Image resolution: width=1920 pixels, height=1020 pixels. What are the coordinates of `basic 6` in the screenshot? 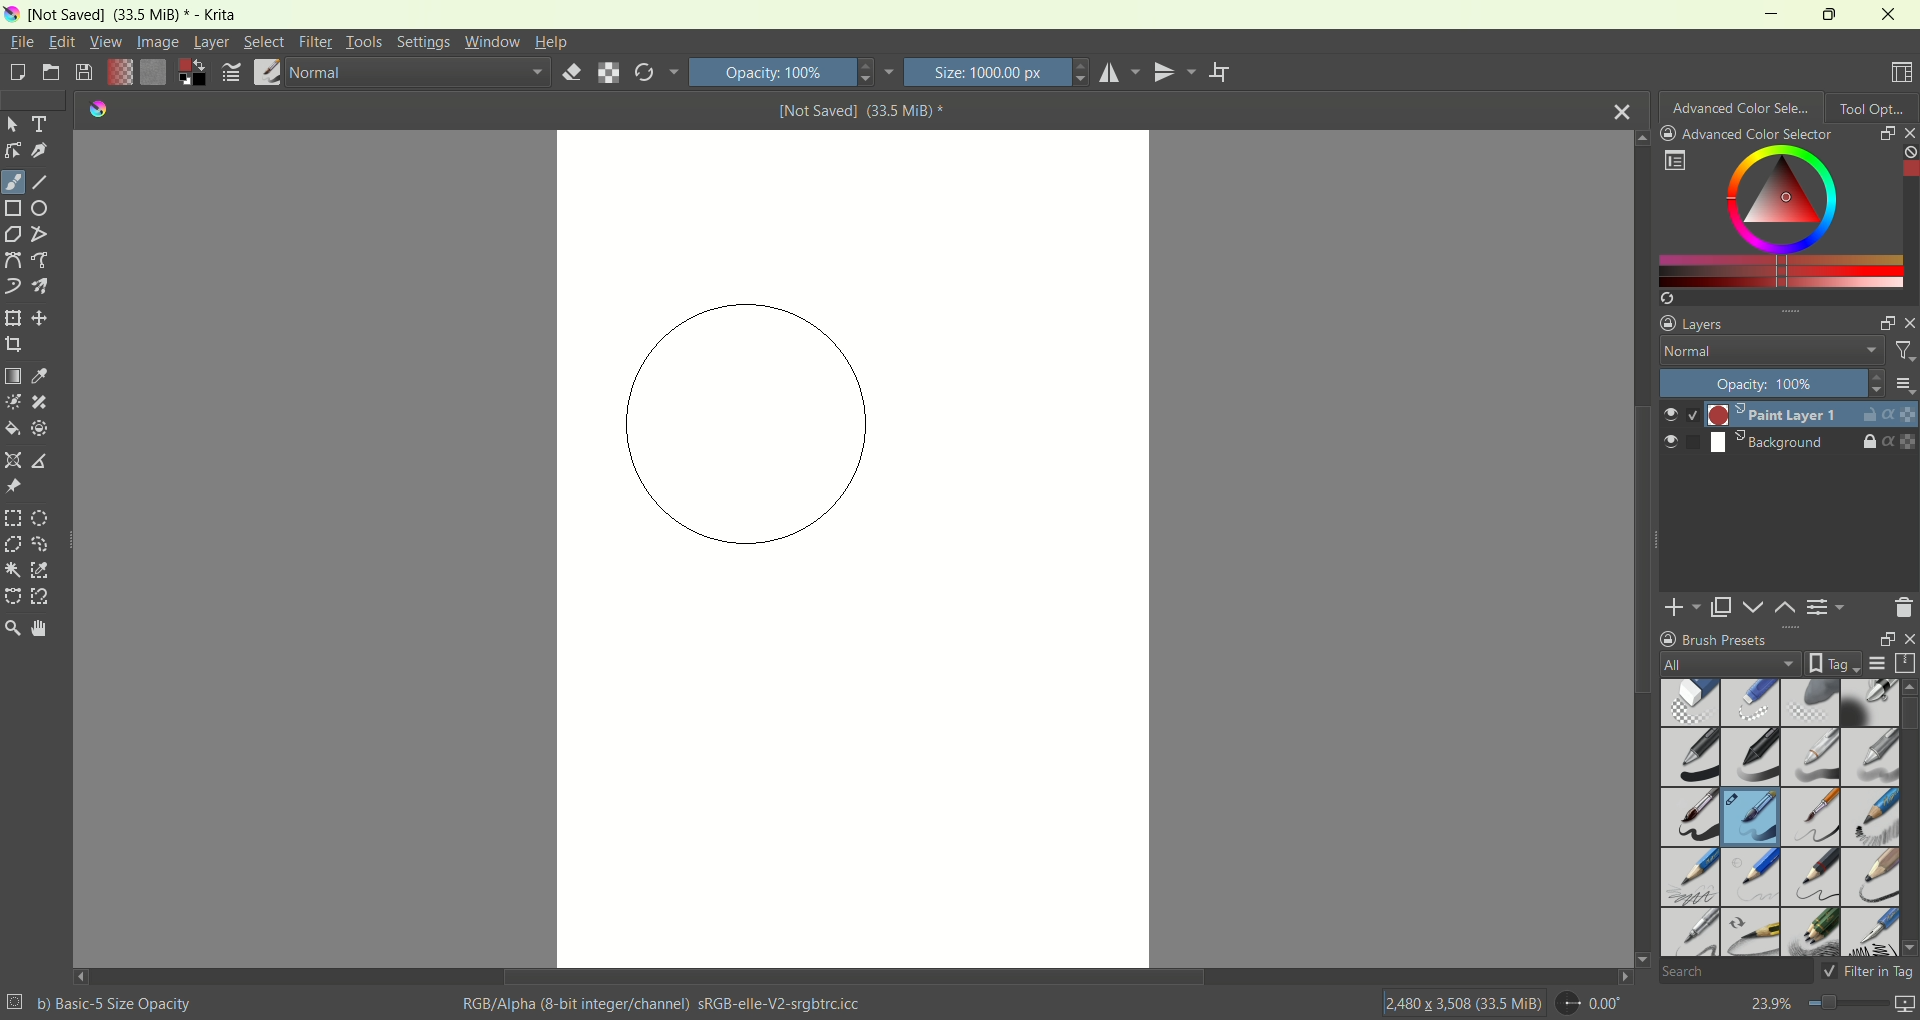 It's located at (1810, 819).